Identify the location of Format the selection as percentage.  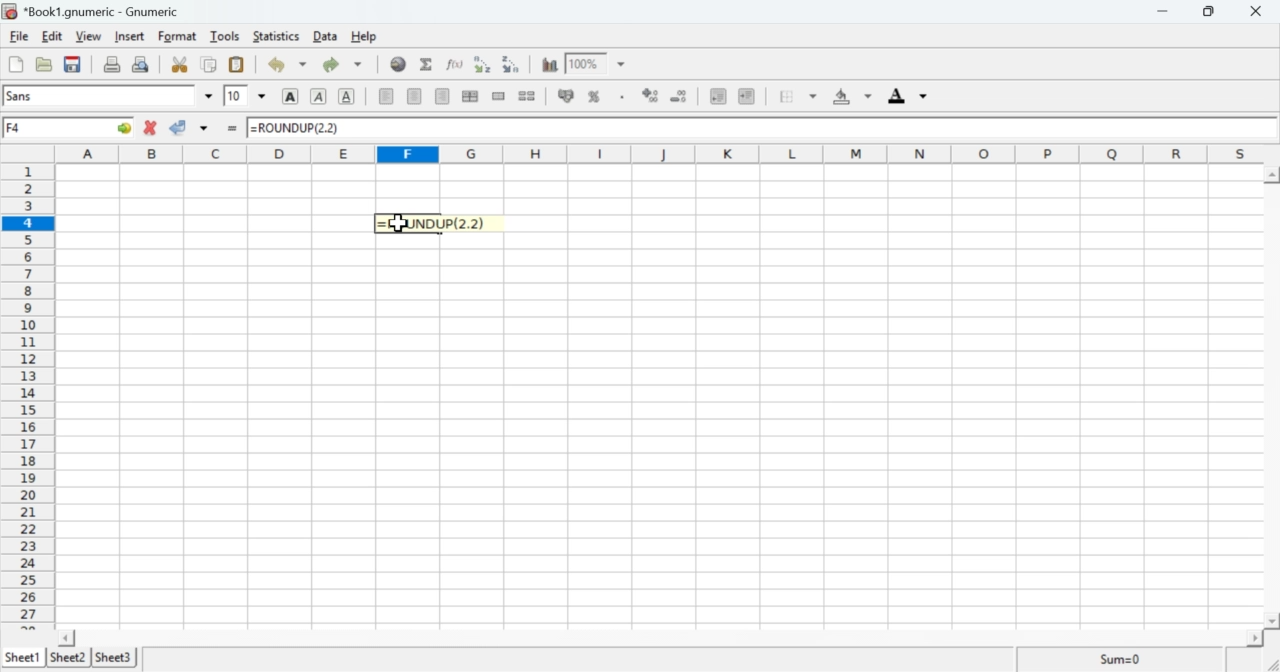
(594, 96).